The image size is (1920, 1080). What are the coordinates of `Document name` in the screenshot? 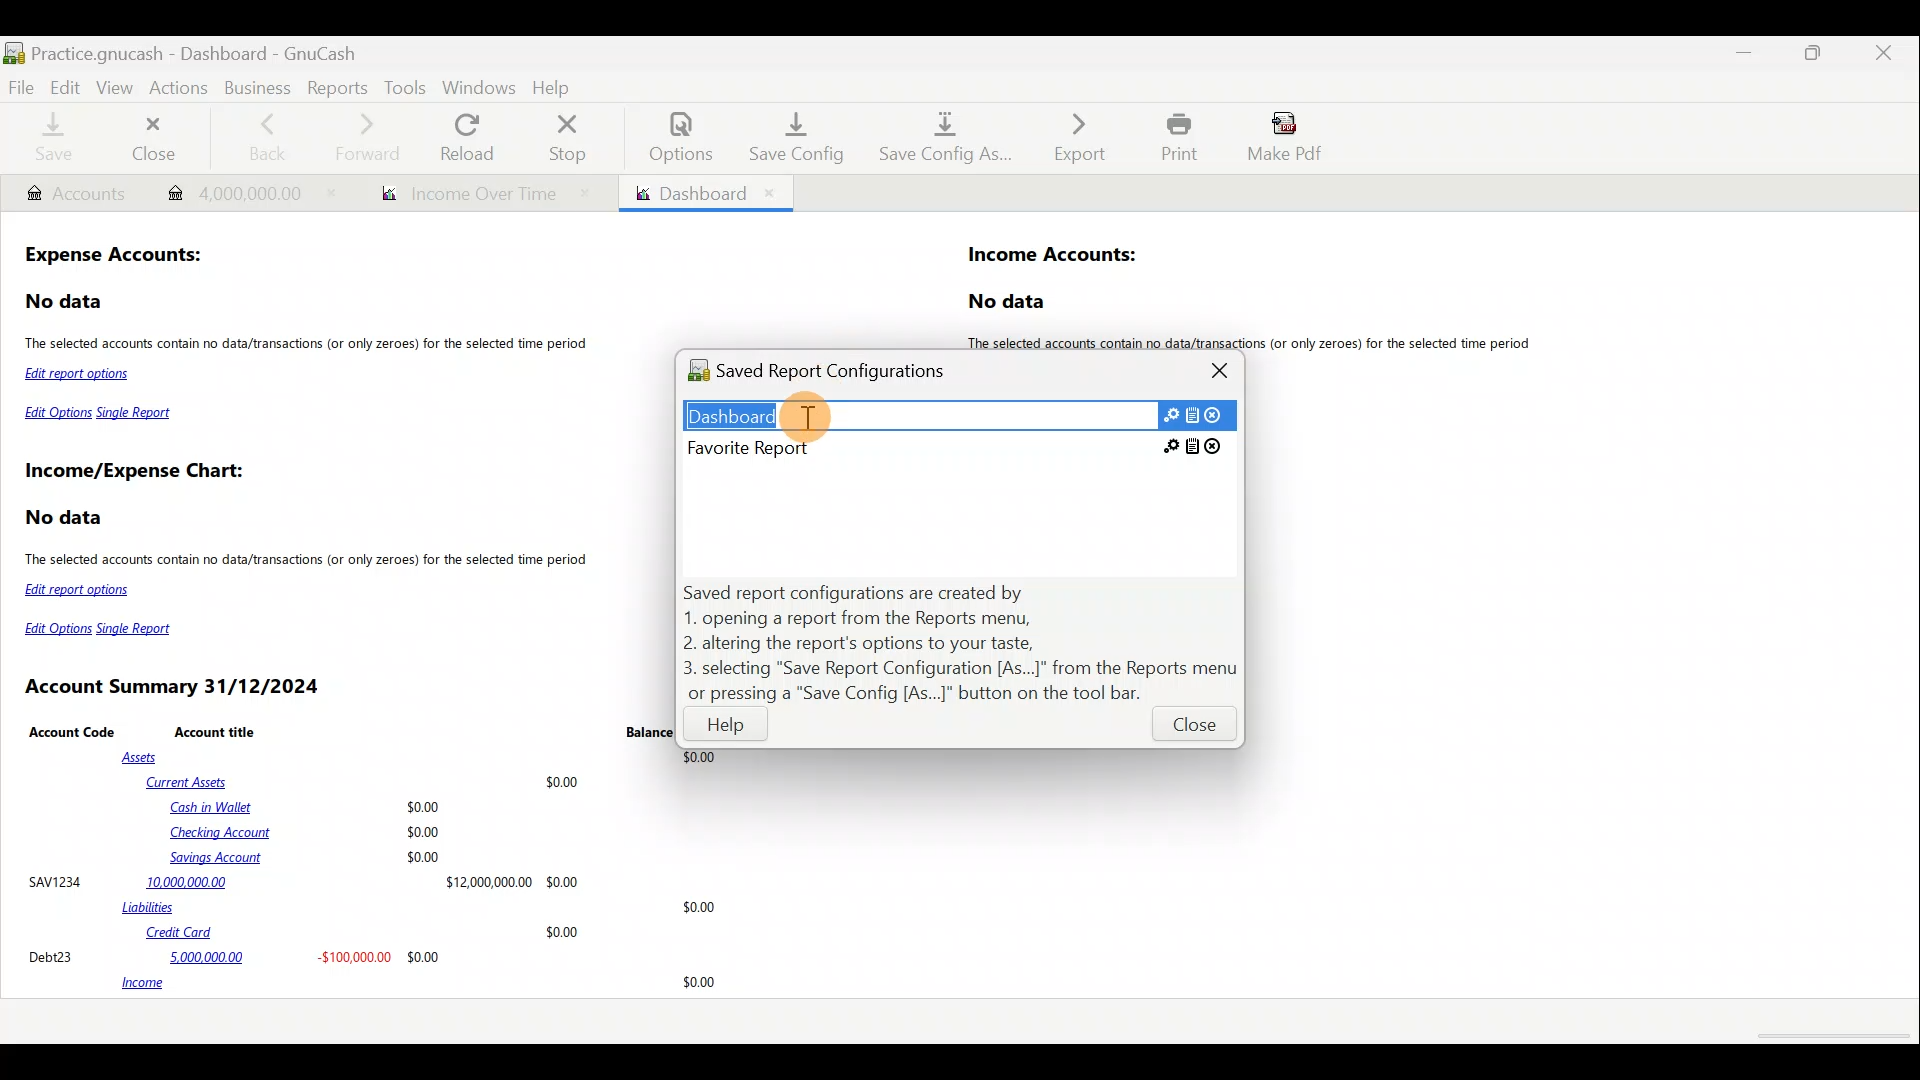 It's located at (223, 48).